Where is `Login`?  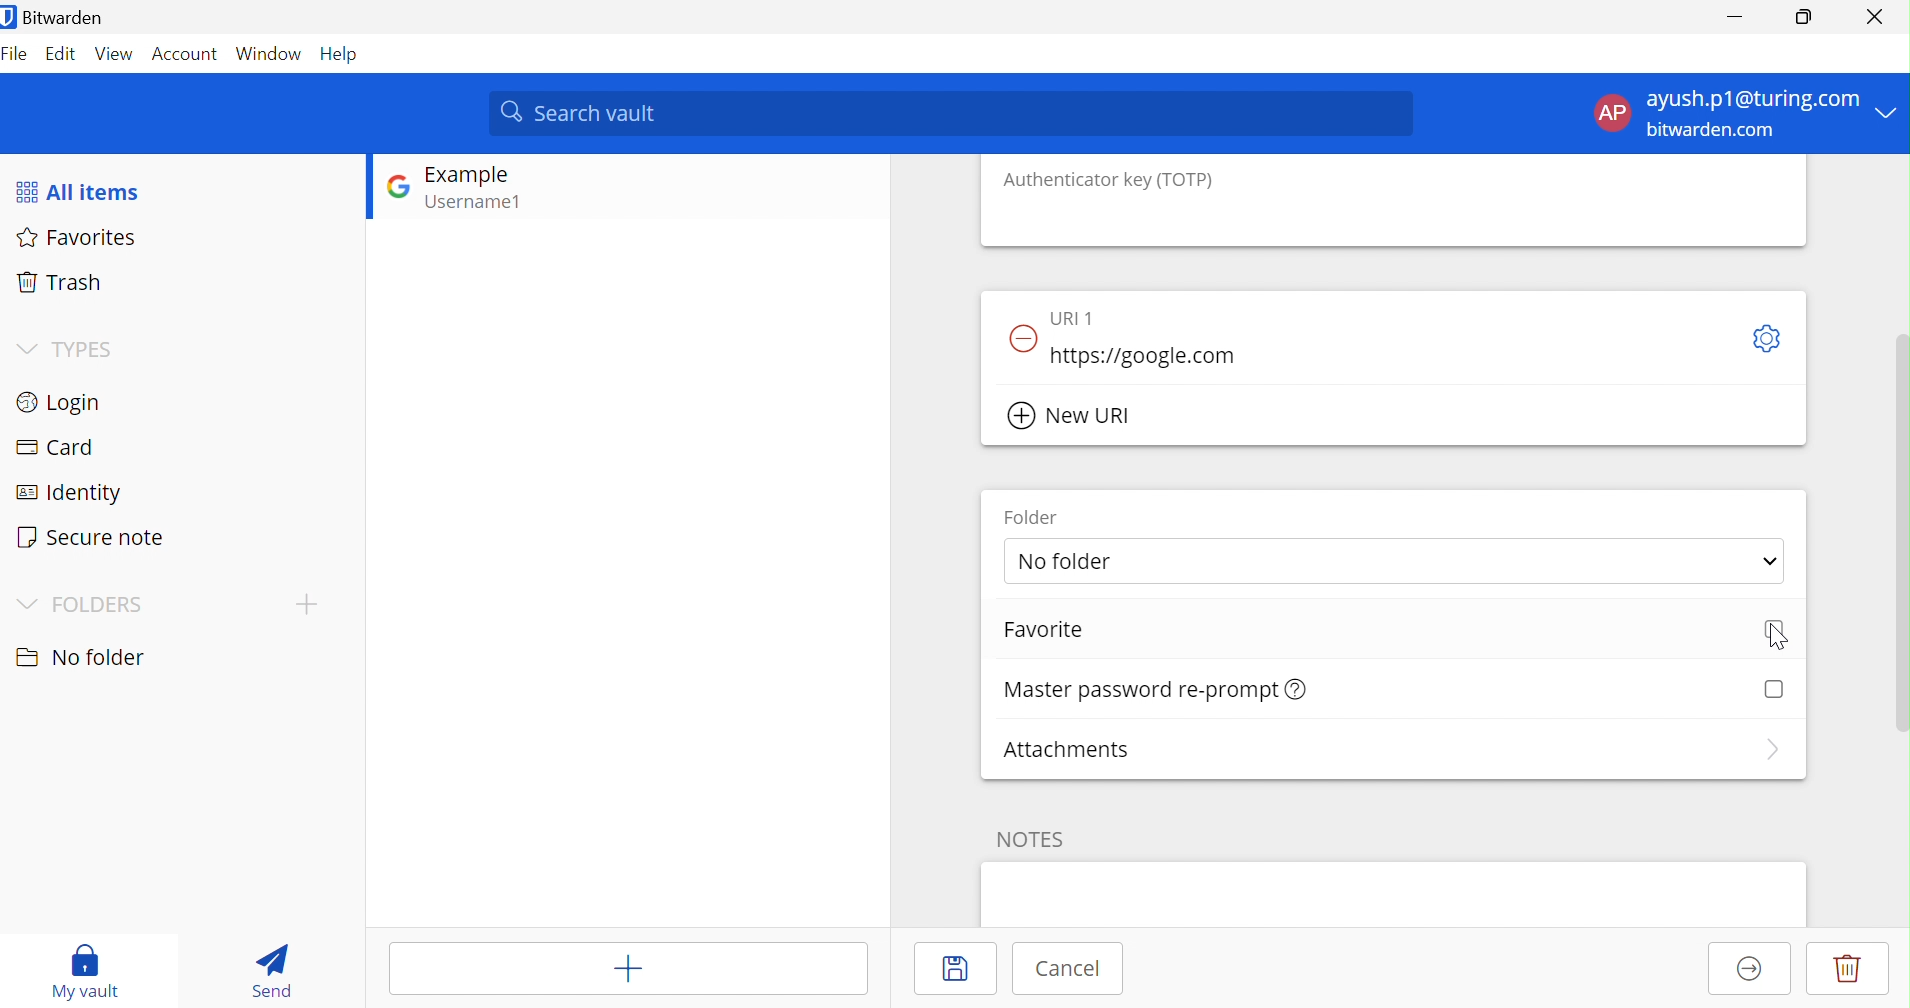
Login is located at coordinates (59, 401).